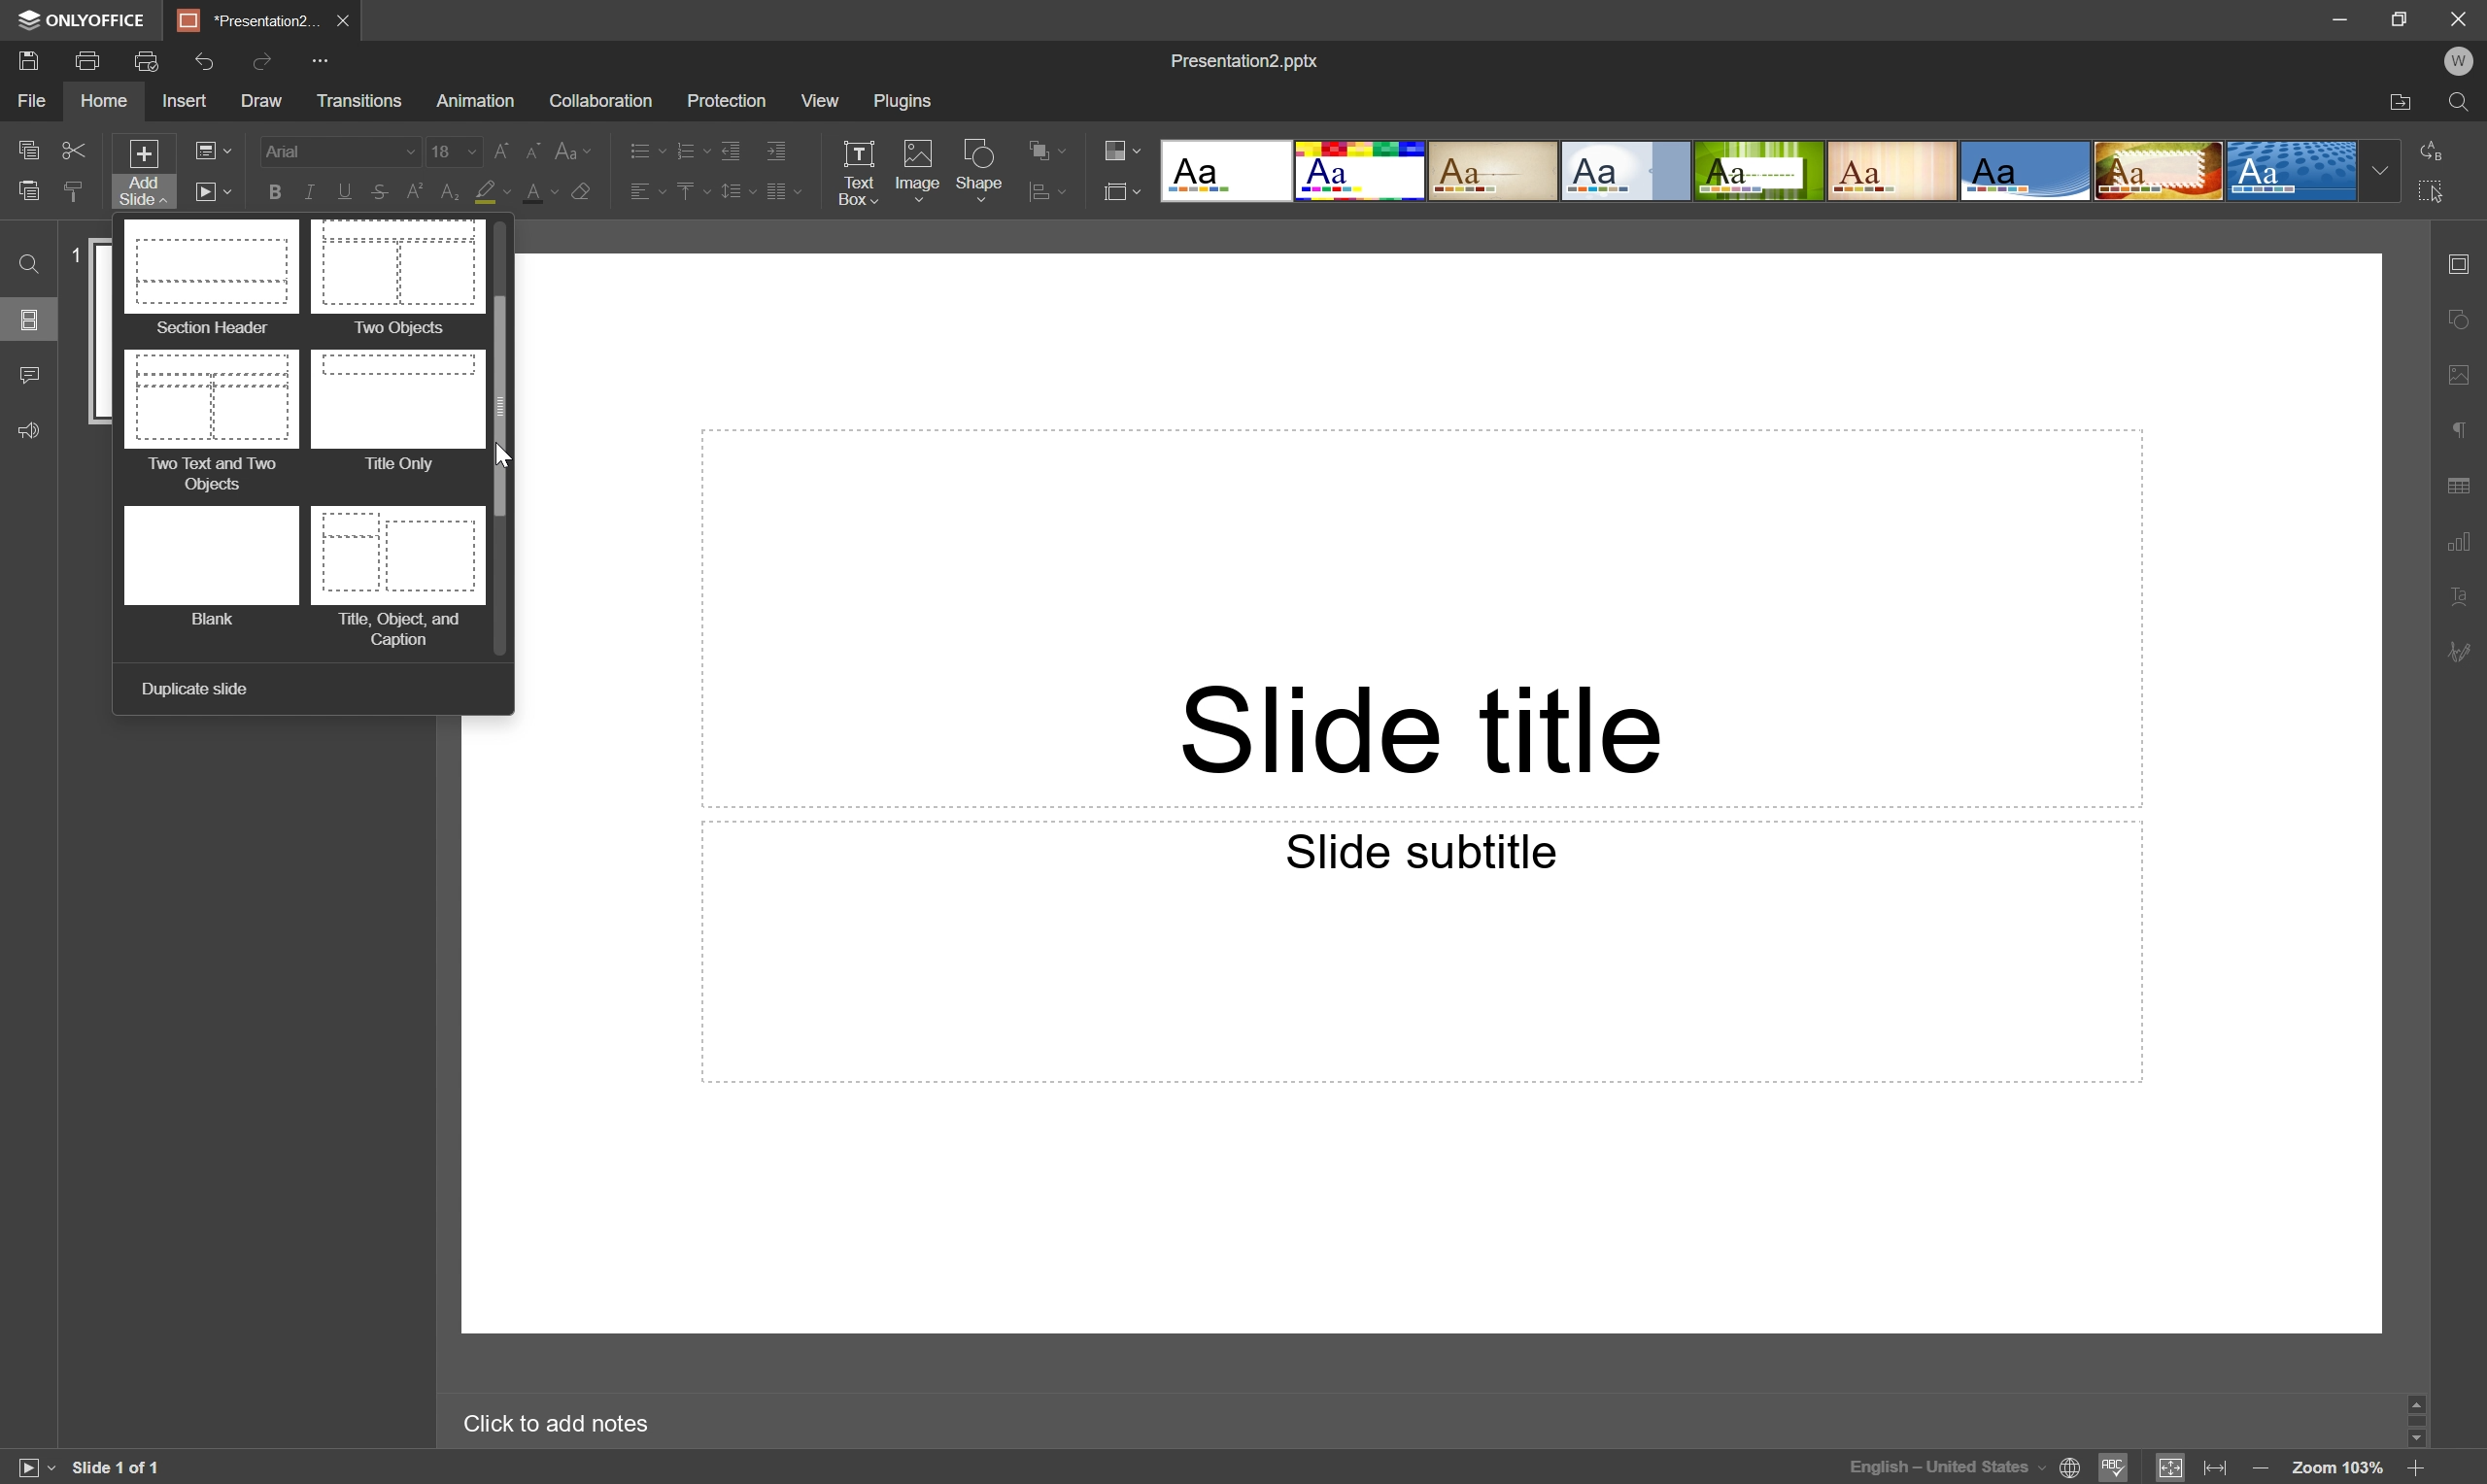 Image resolution: width=2487 pixels, height=1484 pixels. What do you see at coordinates (508, 404) in the screenshot?
I see `Scroll Bar` at bounding box center [508, 404].